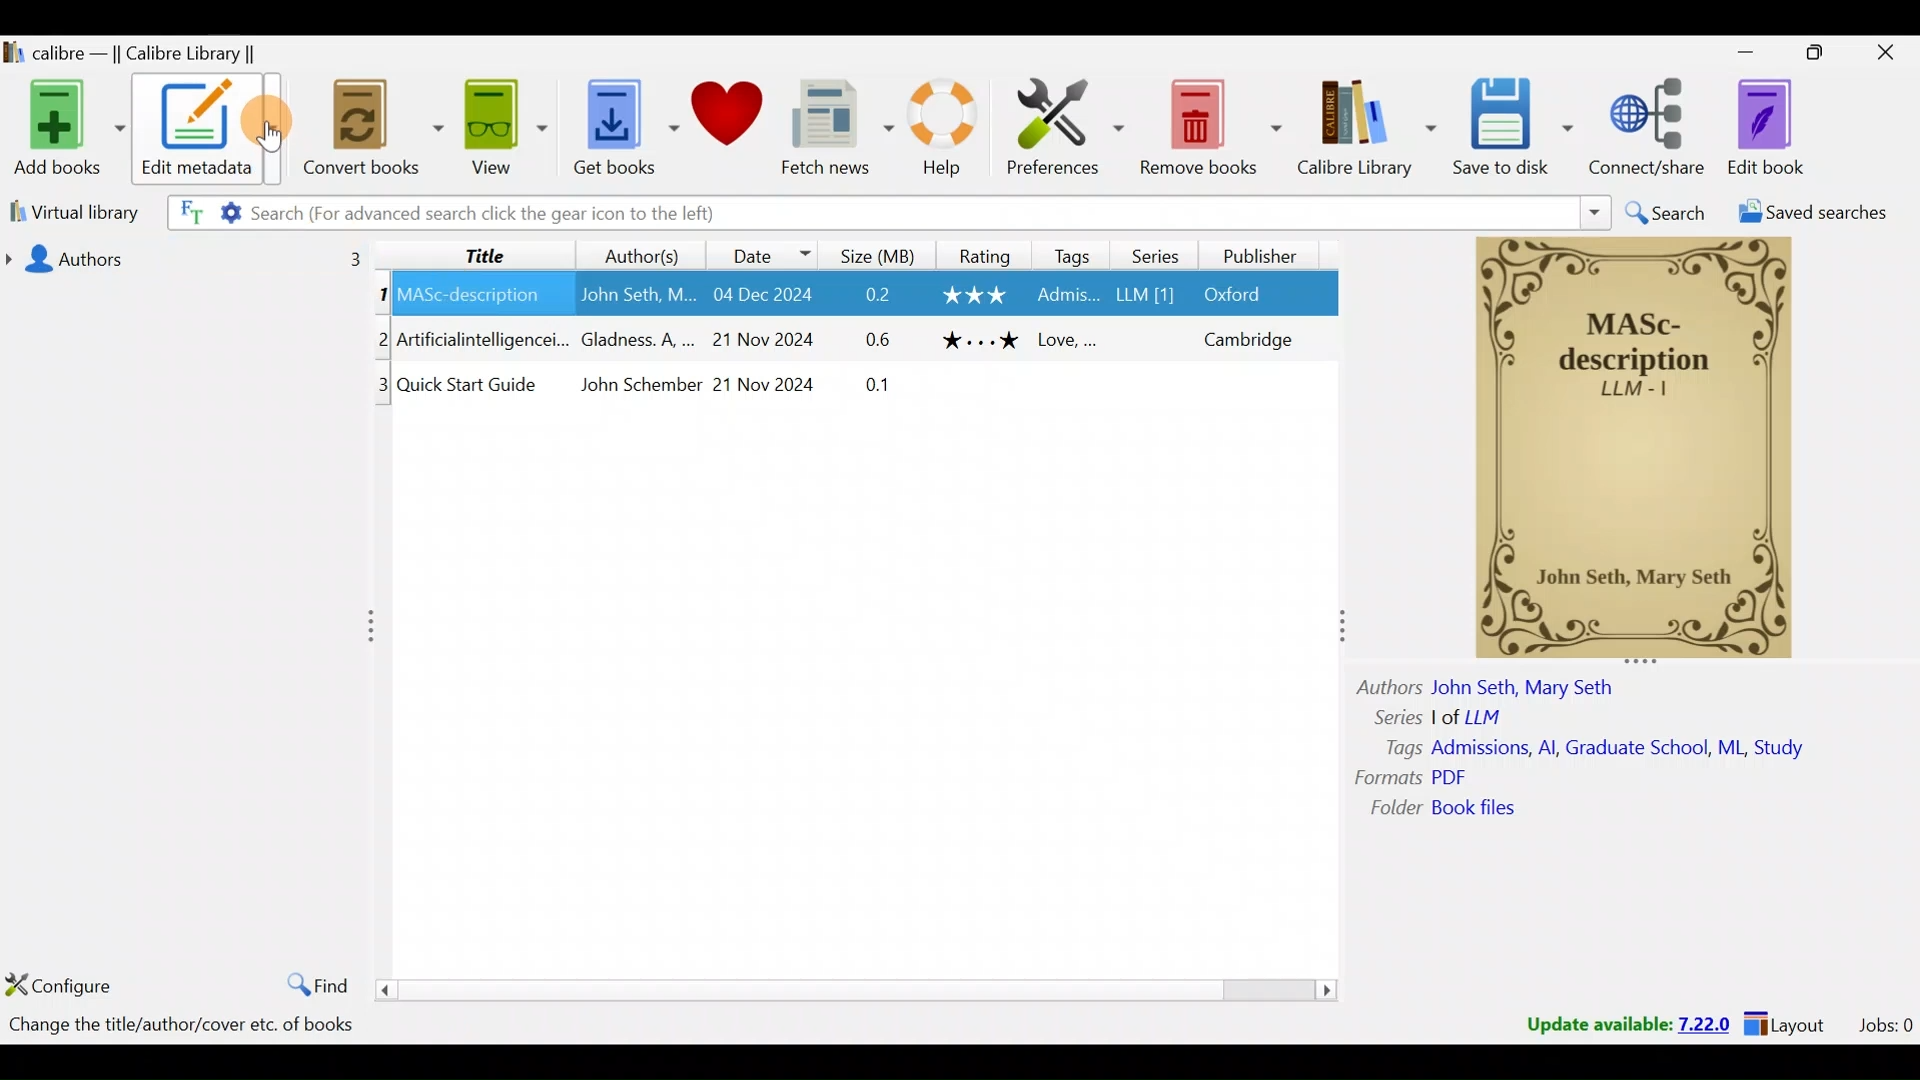 This screenshot has height=1080, width=1920. Describe the element at coordinates (160, 56) in the screenshot. I see `Calibre library` at that location.